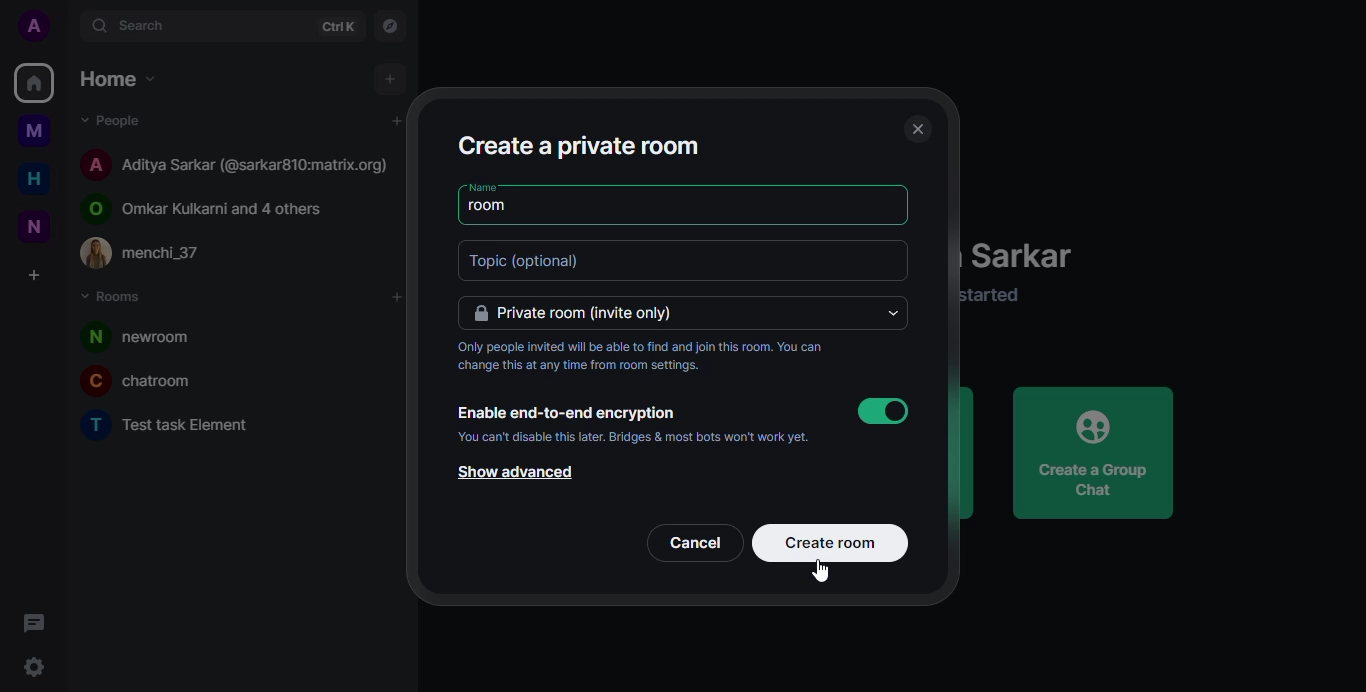 This screenshot has width=1366, height=692. I want to click on explore rooms, so click(389, 26).